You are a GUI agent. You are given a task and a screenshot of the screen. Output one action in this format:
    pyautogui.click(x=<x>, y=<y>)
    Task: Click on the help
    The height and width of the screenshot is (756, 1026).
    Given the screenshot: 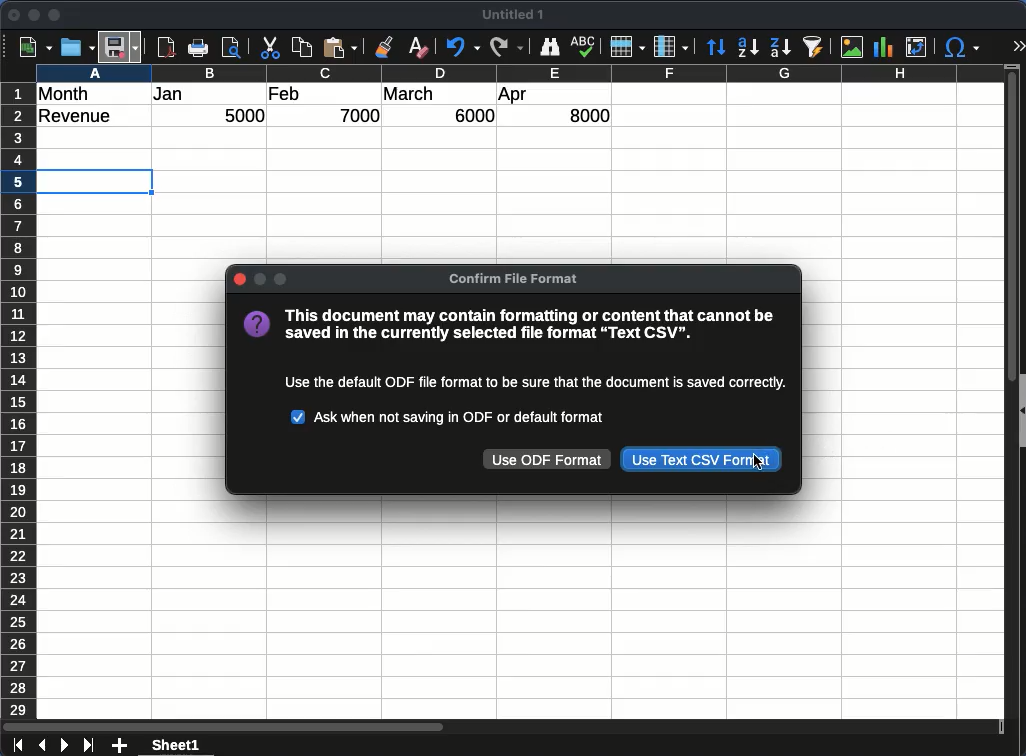 What is the action you would take?
    pyautogui.click(x=257, y=325)
    